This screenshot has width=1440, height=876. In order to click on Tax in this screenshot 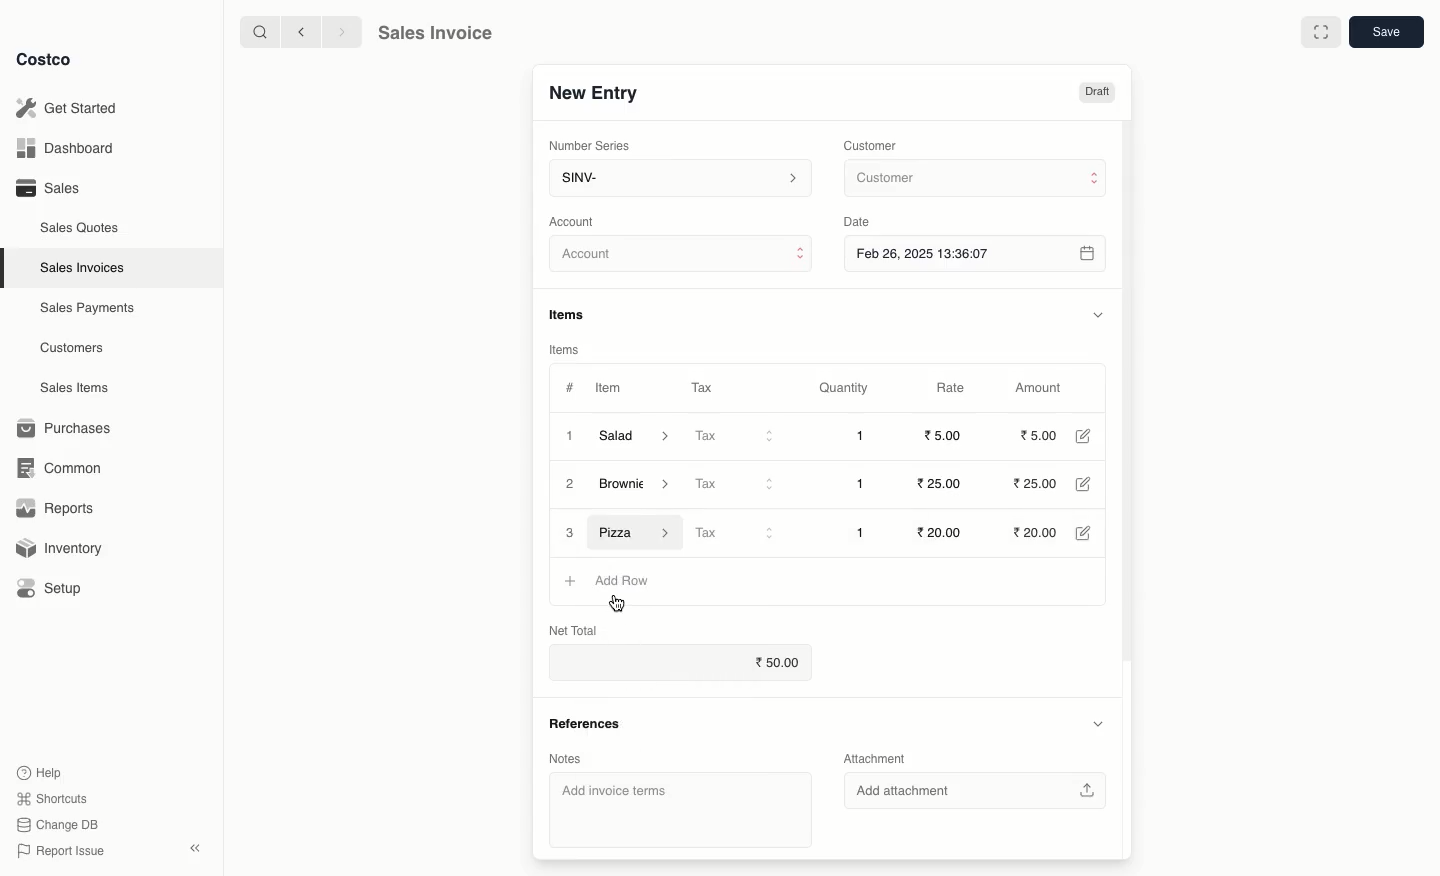, I will do `click(733, 483)`.